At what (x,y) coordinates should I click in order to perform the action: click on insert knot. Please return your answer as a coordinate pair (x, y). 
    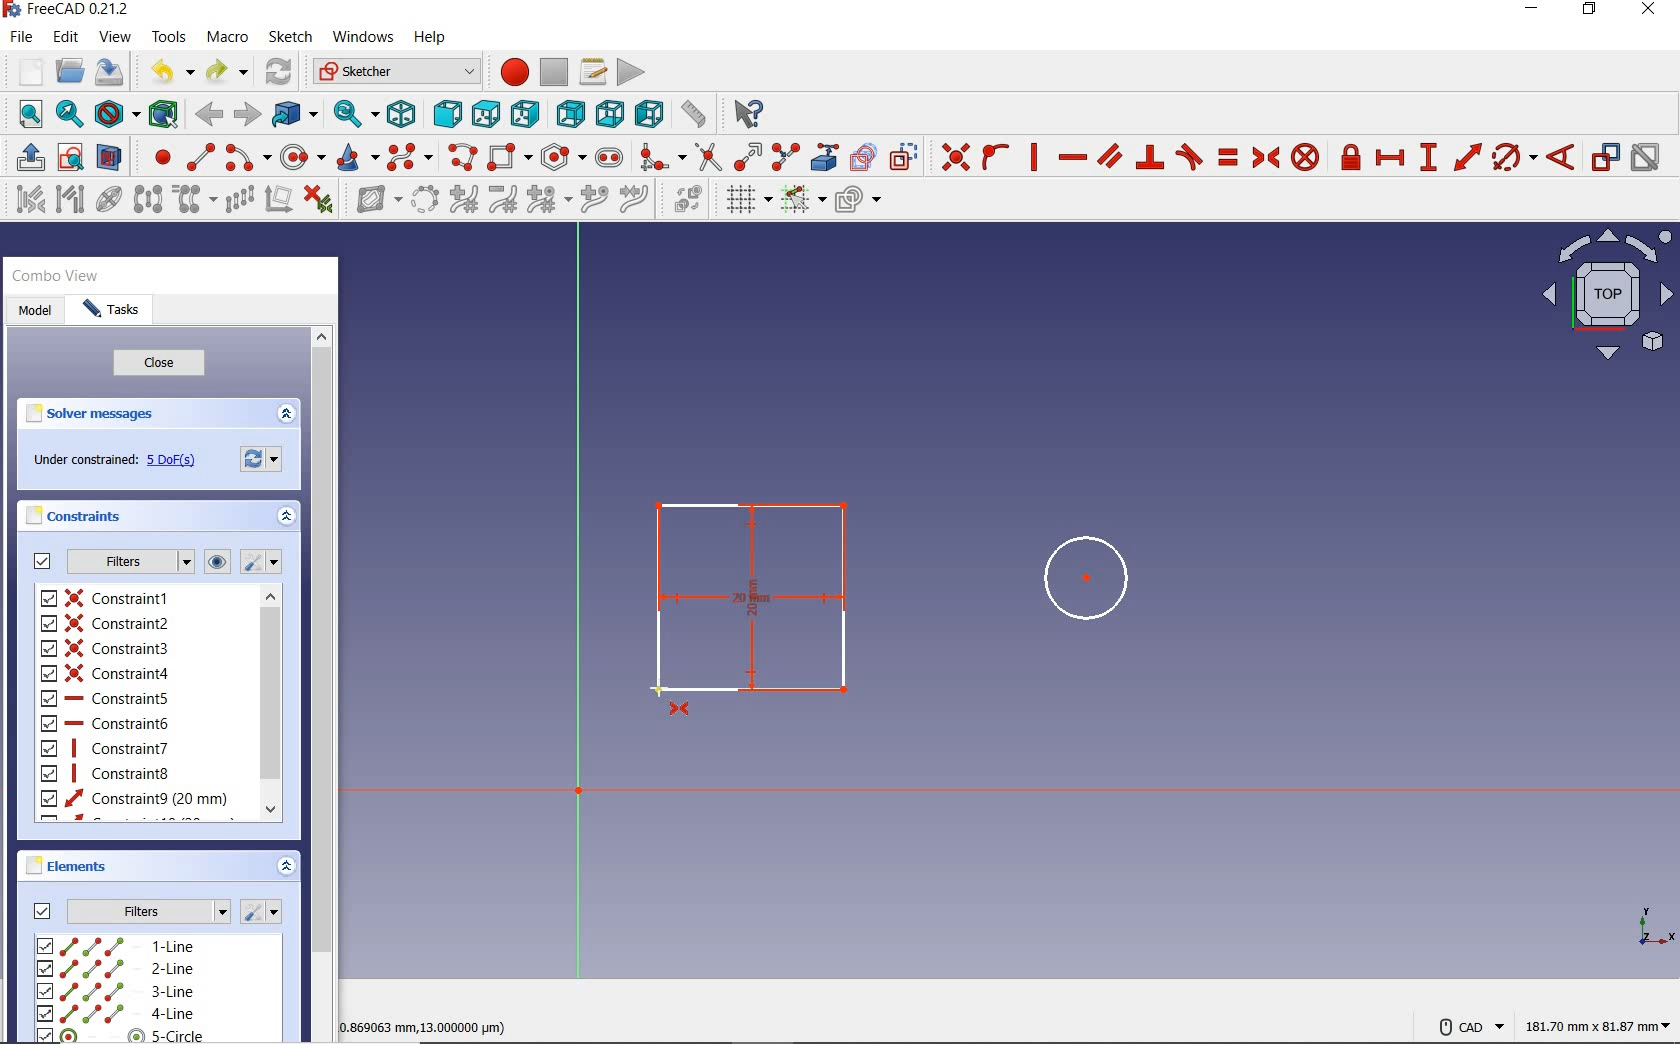
    Looking at the image, I should click on (593, 201).